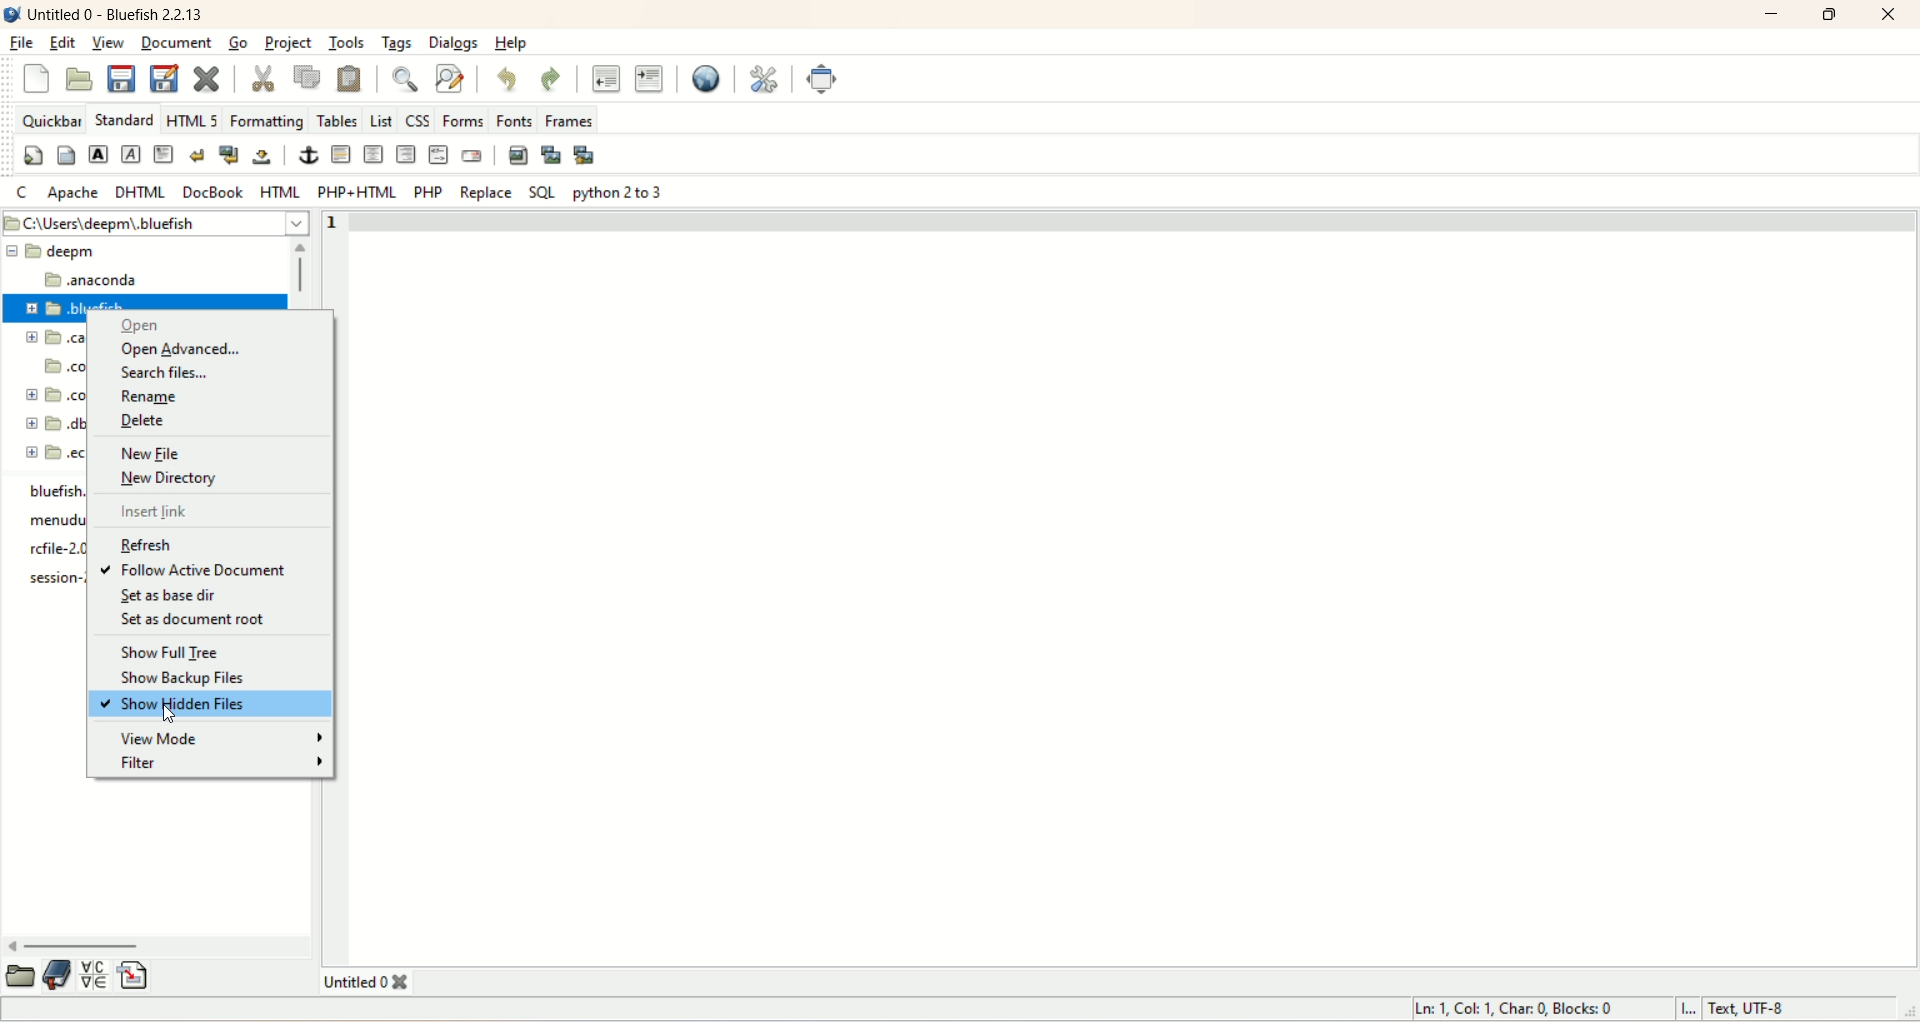  Describe the element at coordinates (153, 452) in the screenshot. I see `new file` at that location.